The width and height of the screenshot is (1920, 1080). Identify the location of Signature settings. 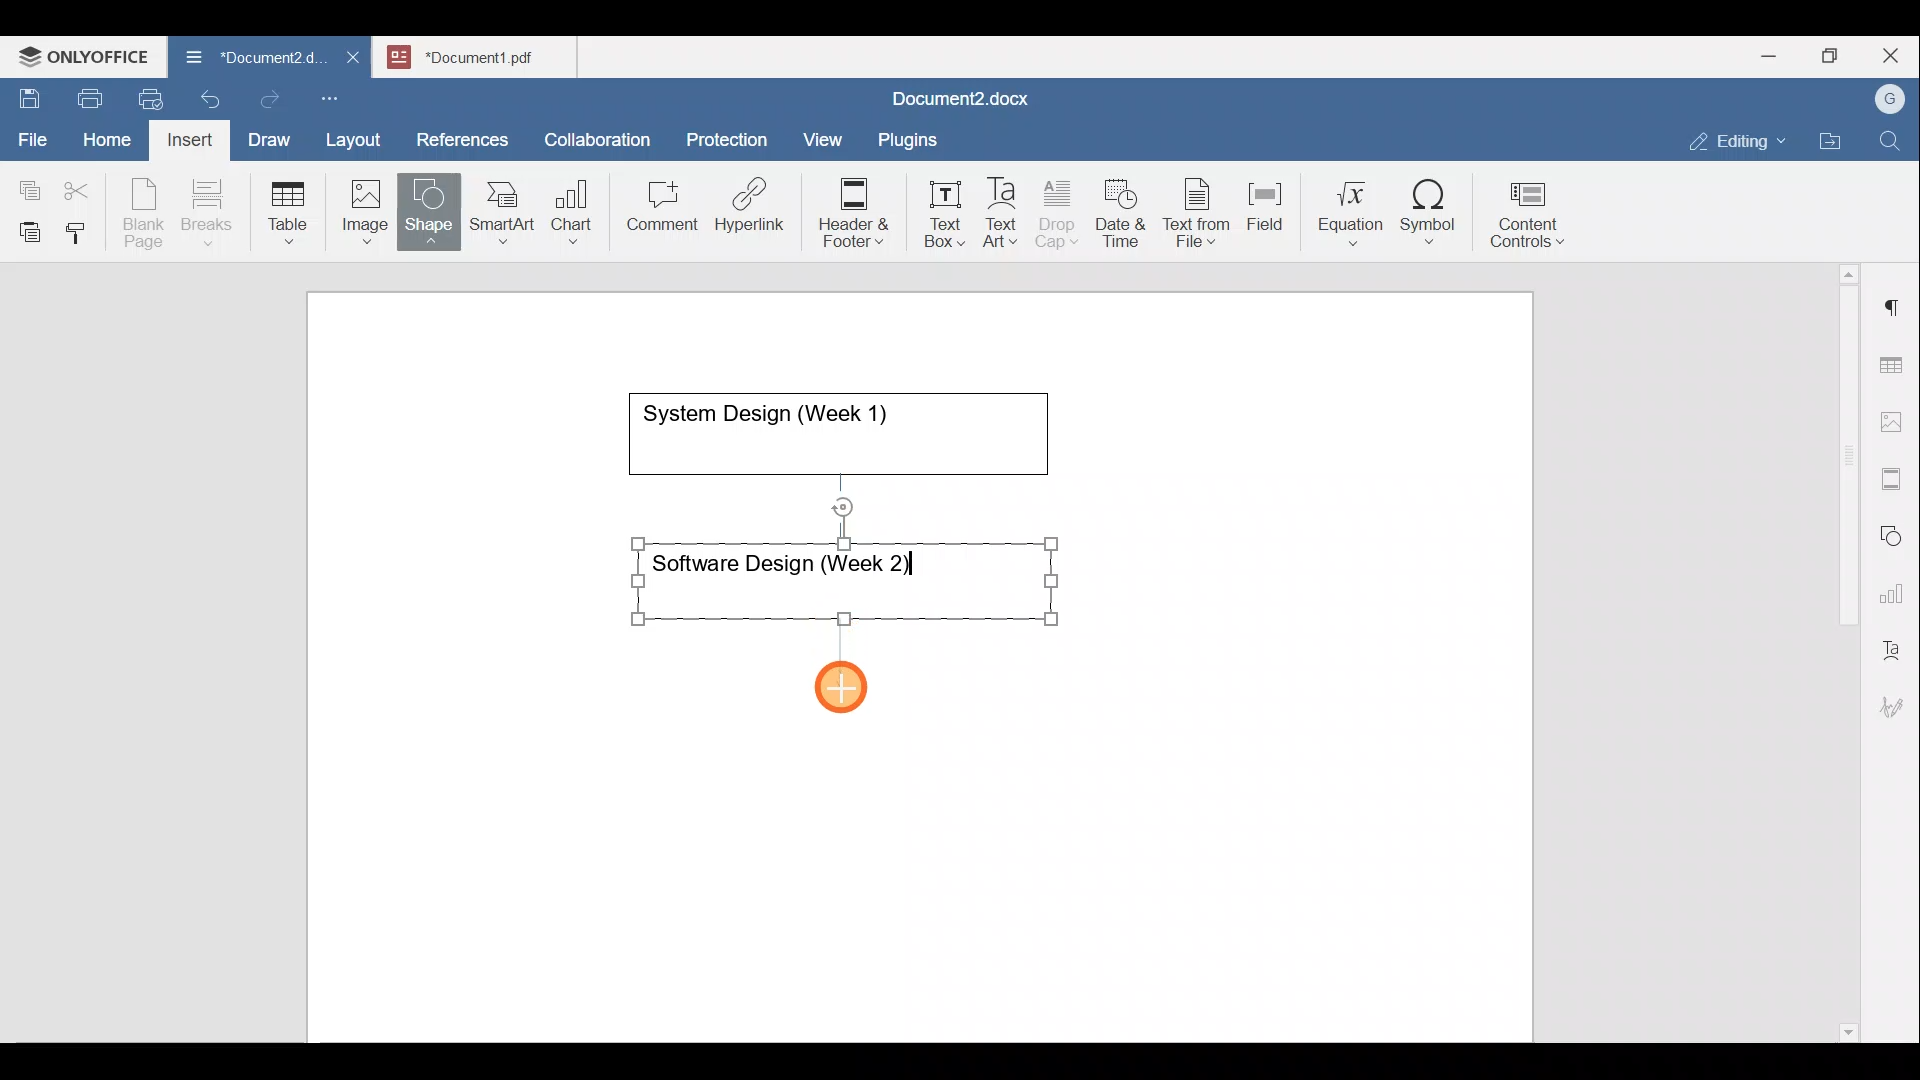
(1897, 700).